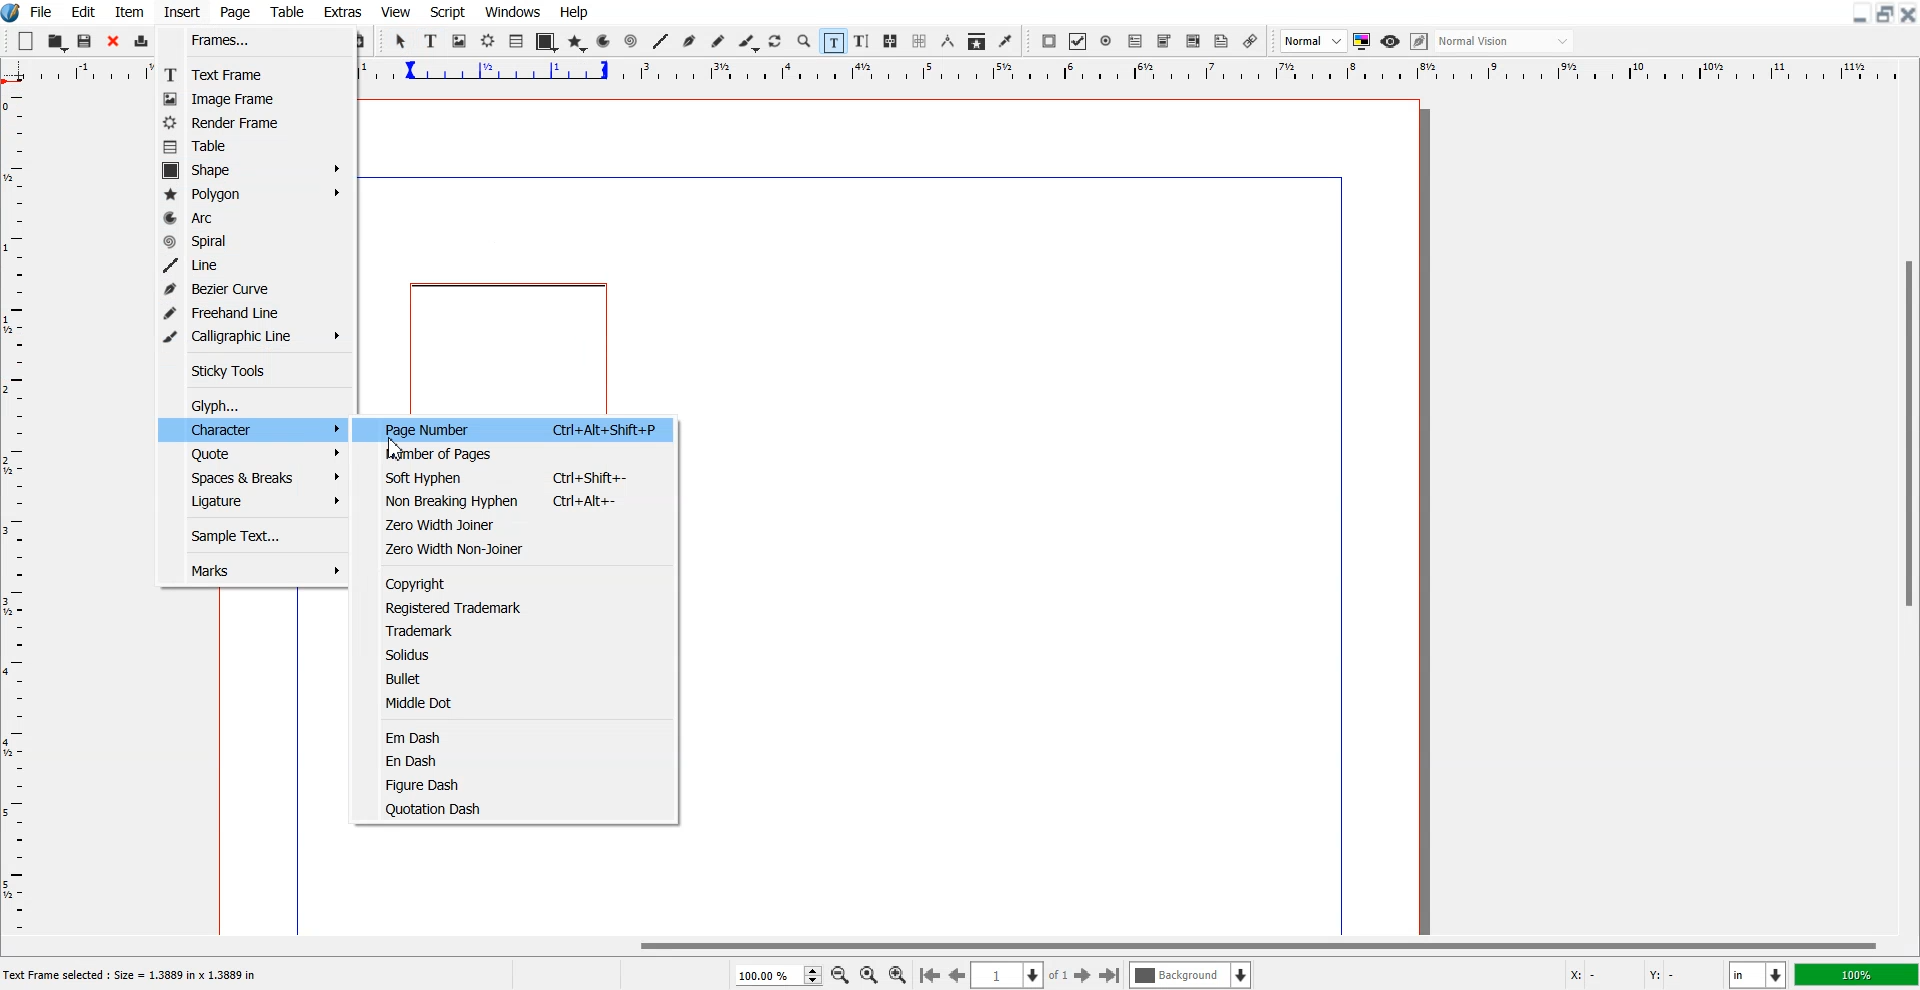  Describe the element at coordinates (804, 40) in the screenshot. I see `Zoom In or Out` at that location.